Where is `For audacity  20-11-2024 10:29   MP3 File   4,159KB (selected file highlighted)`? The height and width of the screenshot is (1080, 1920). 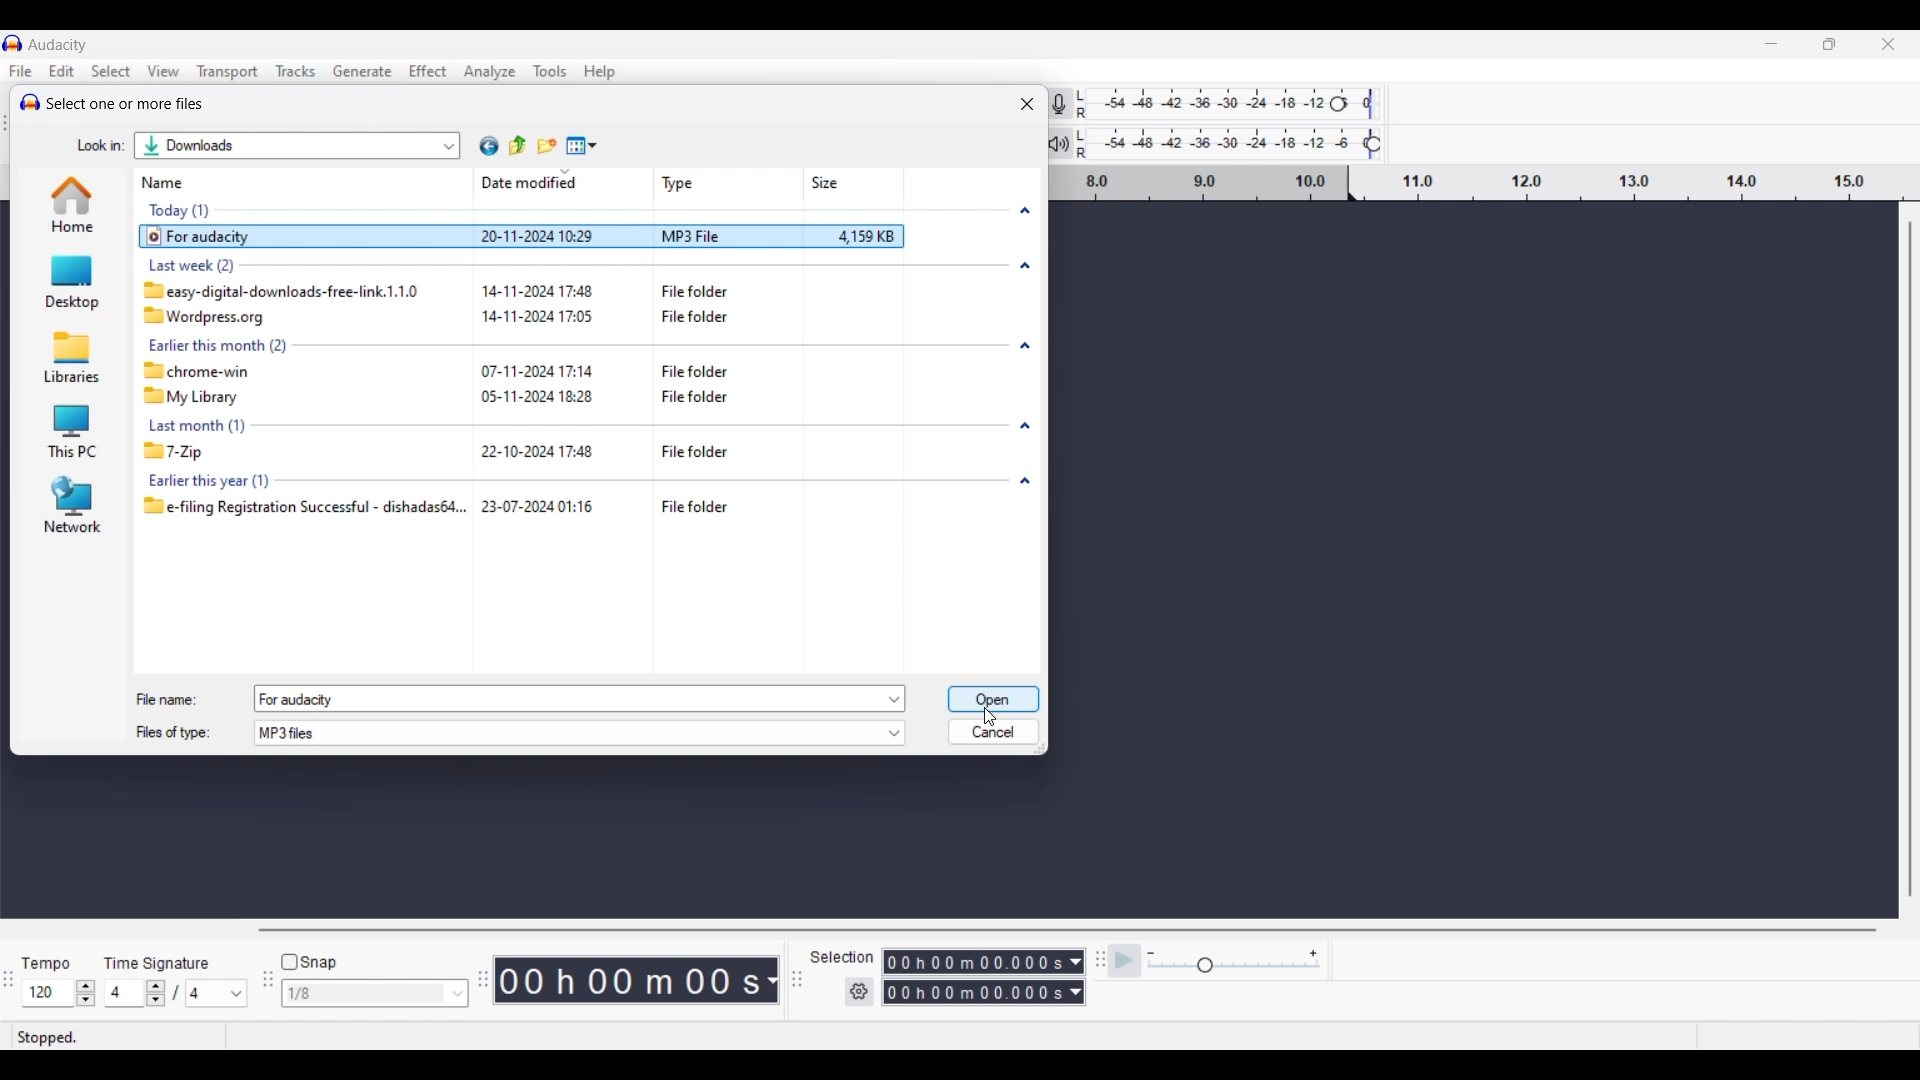
For audacity  20-11-2024 10:29   MP3 File   4,159KB (selected file highlighted) is located at coordinates (549, 238).